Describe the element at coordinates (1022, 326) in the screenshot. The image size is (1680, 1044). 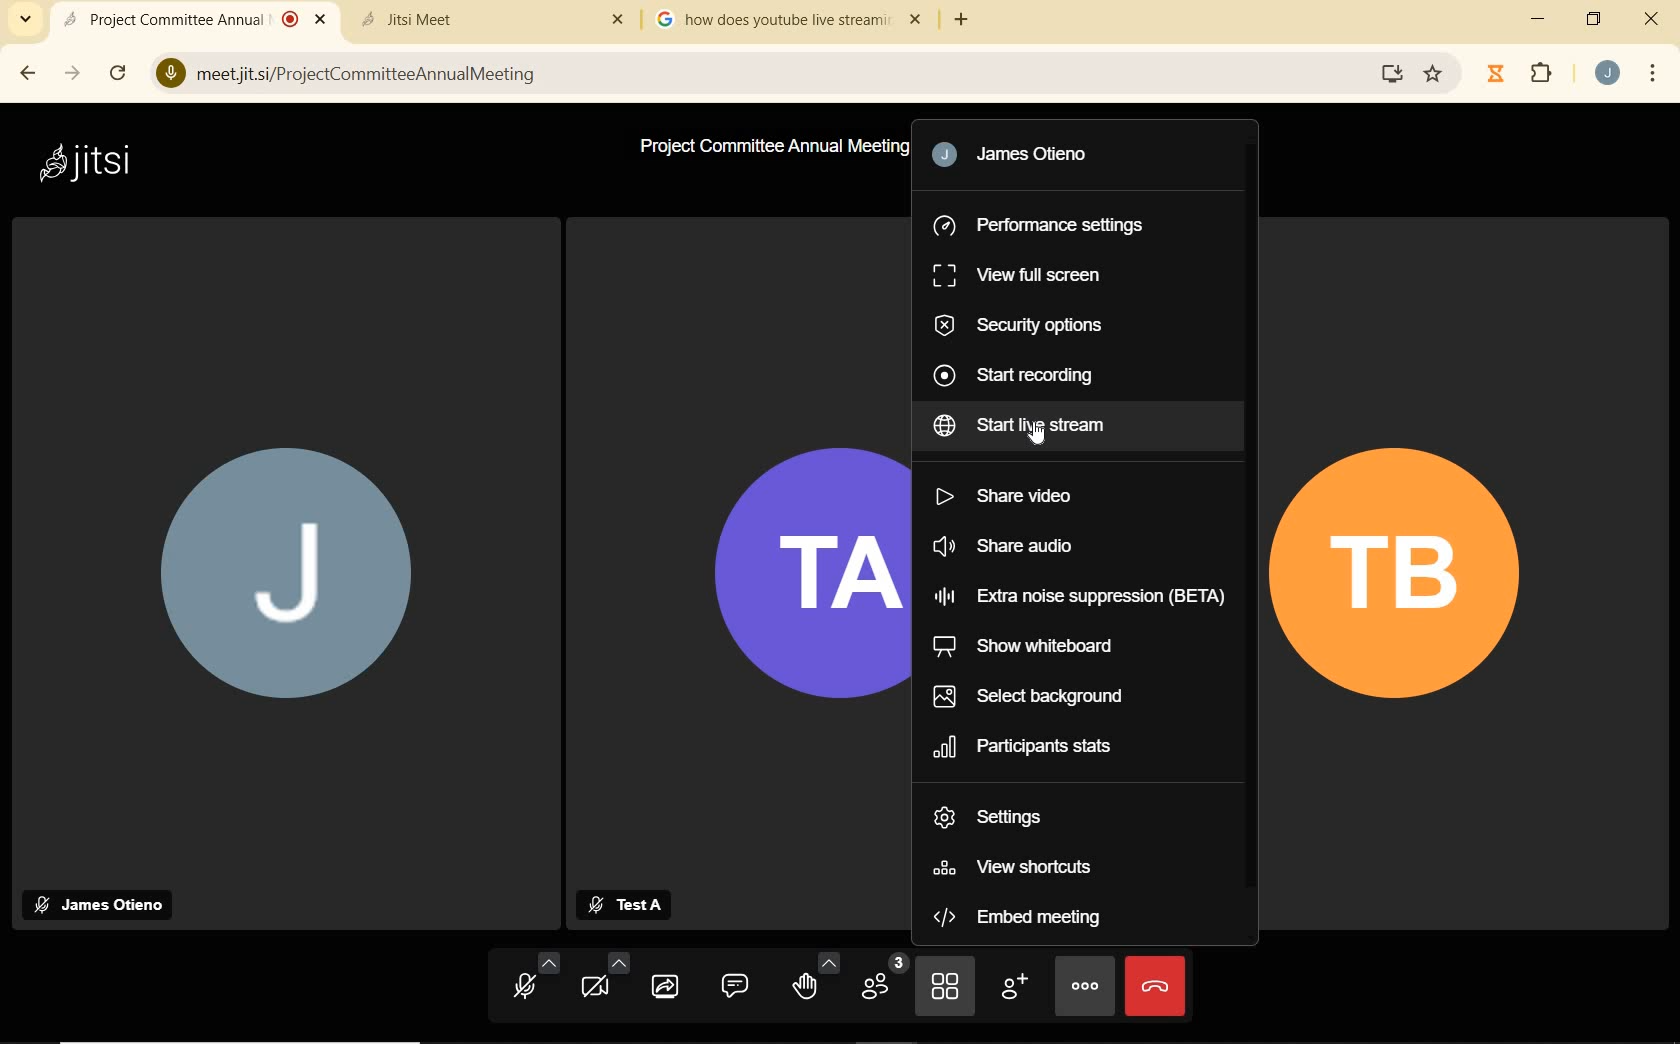
I see `security options` at that location.